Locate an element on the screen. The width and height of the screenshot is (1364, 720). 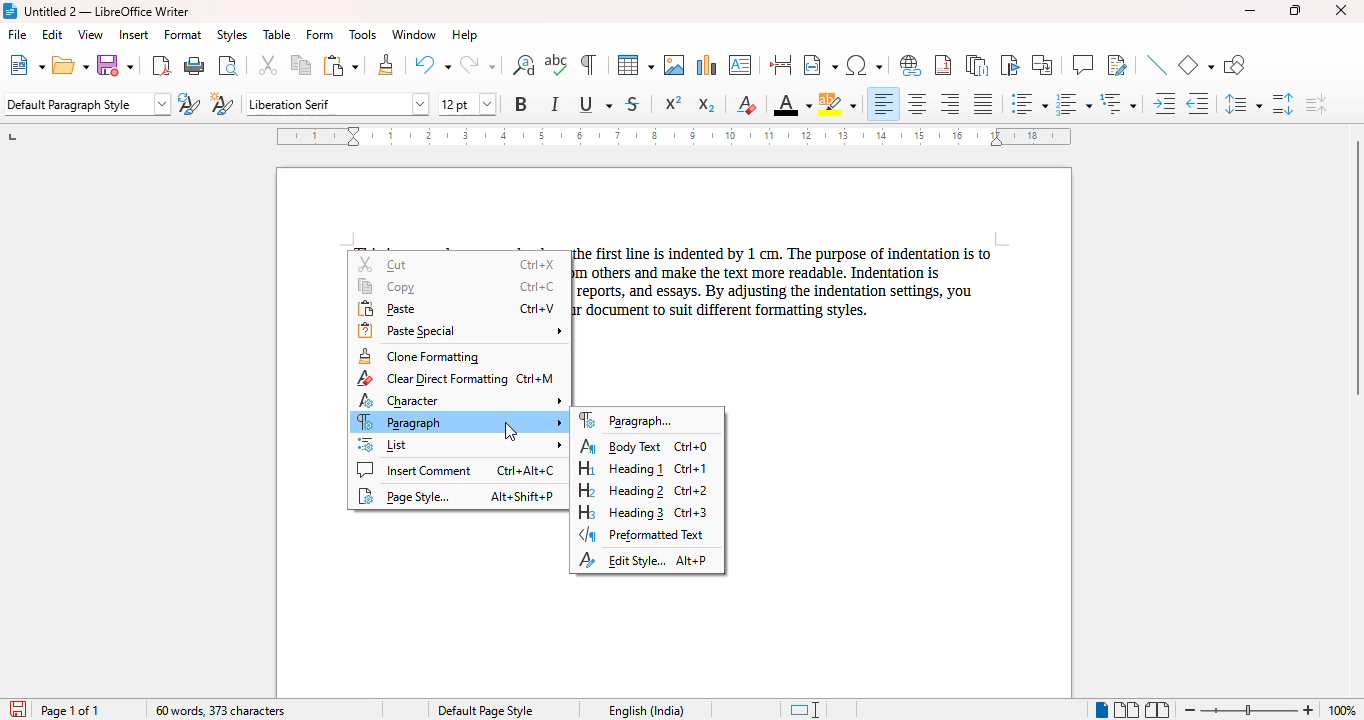
insert chart is located at coordinates (708, 64).